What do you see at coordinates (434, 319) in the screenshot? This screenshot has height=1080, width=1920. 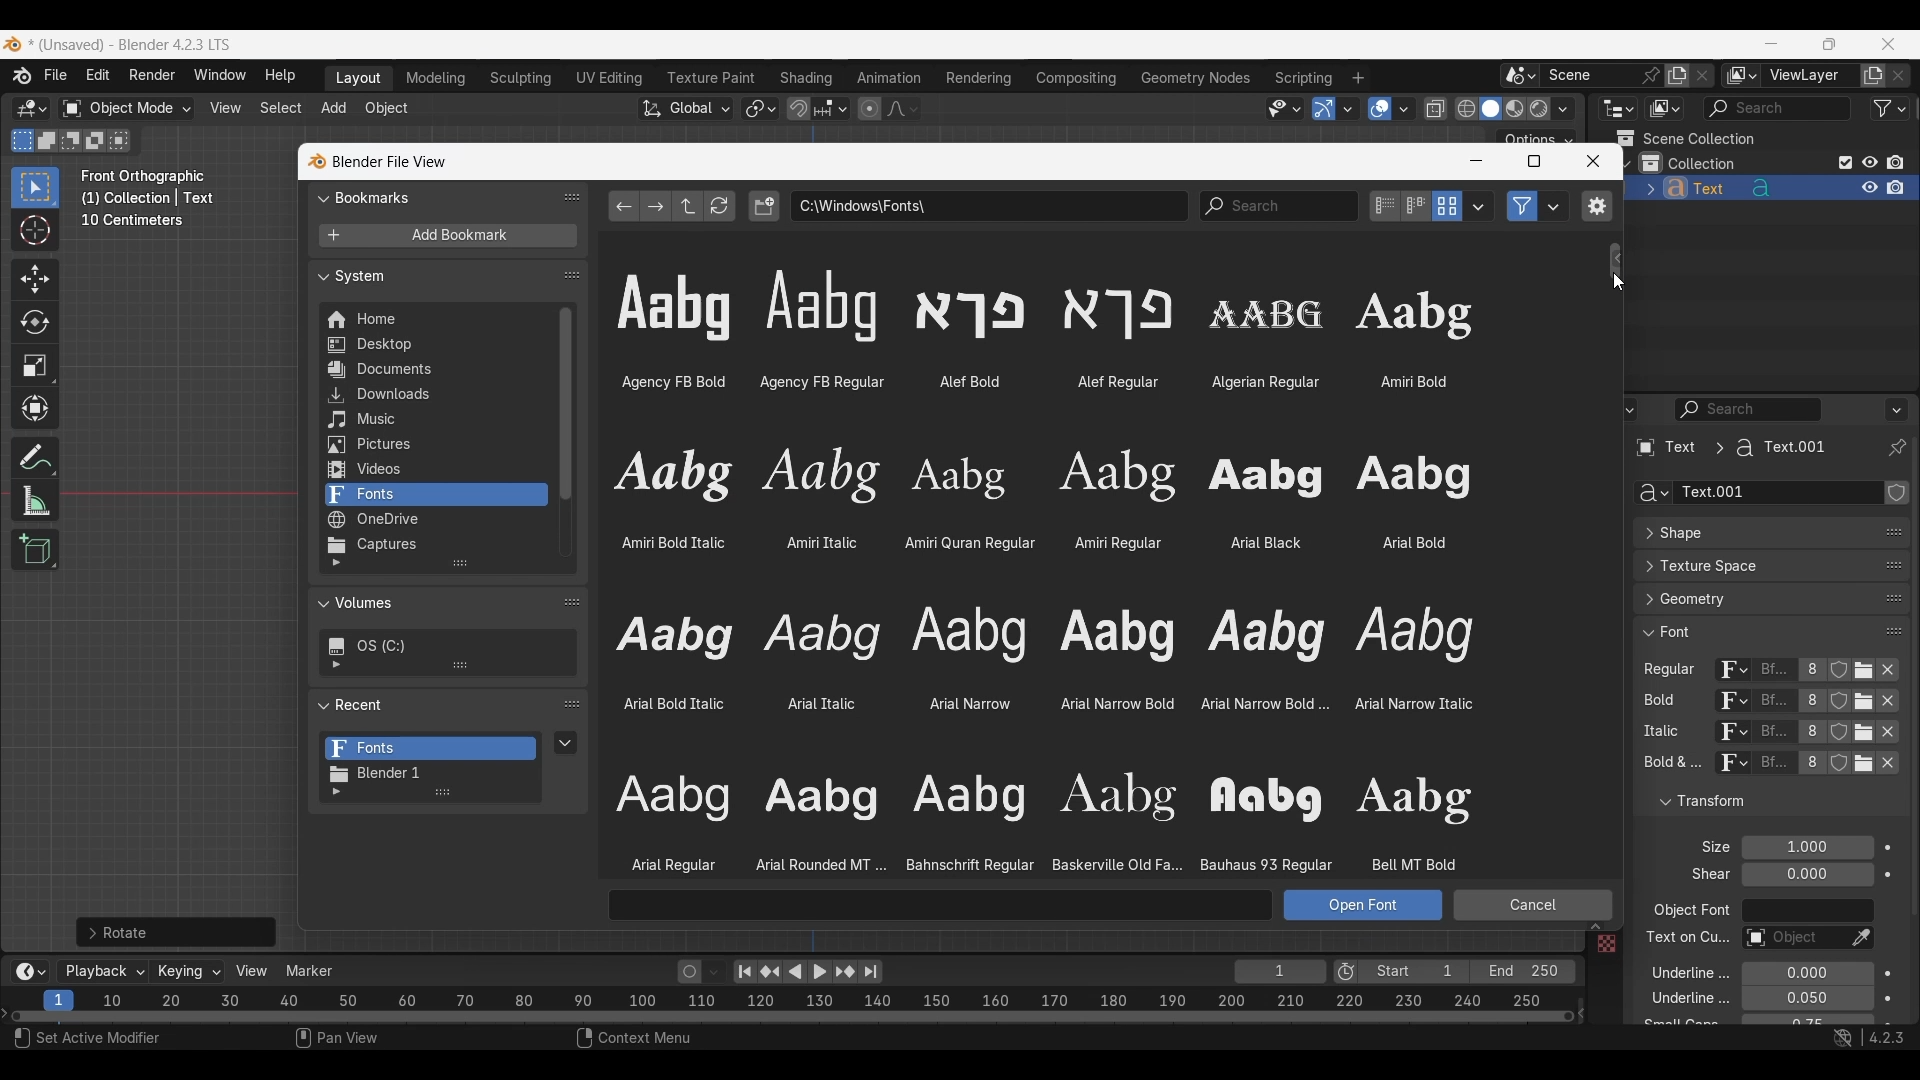 I see `Home folder` at bounding box center [434, 319].